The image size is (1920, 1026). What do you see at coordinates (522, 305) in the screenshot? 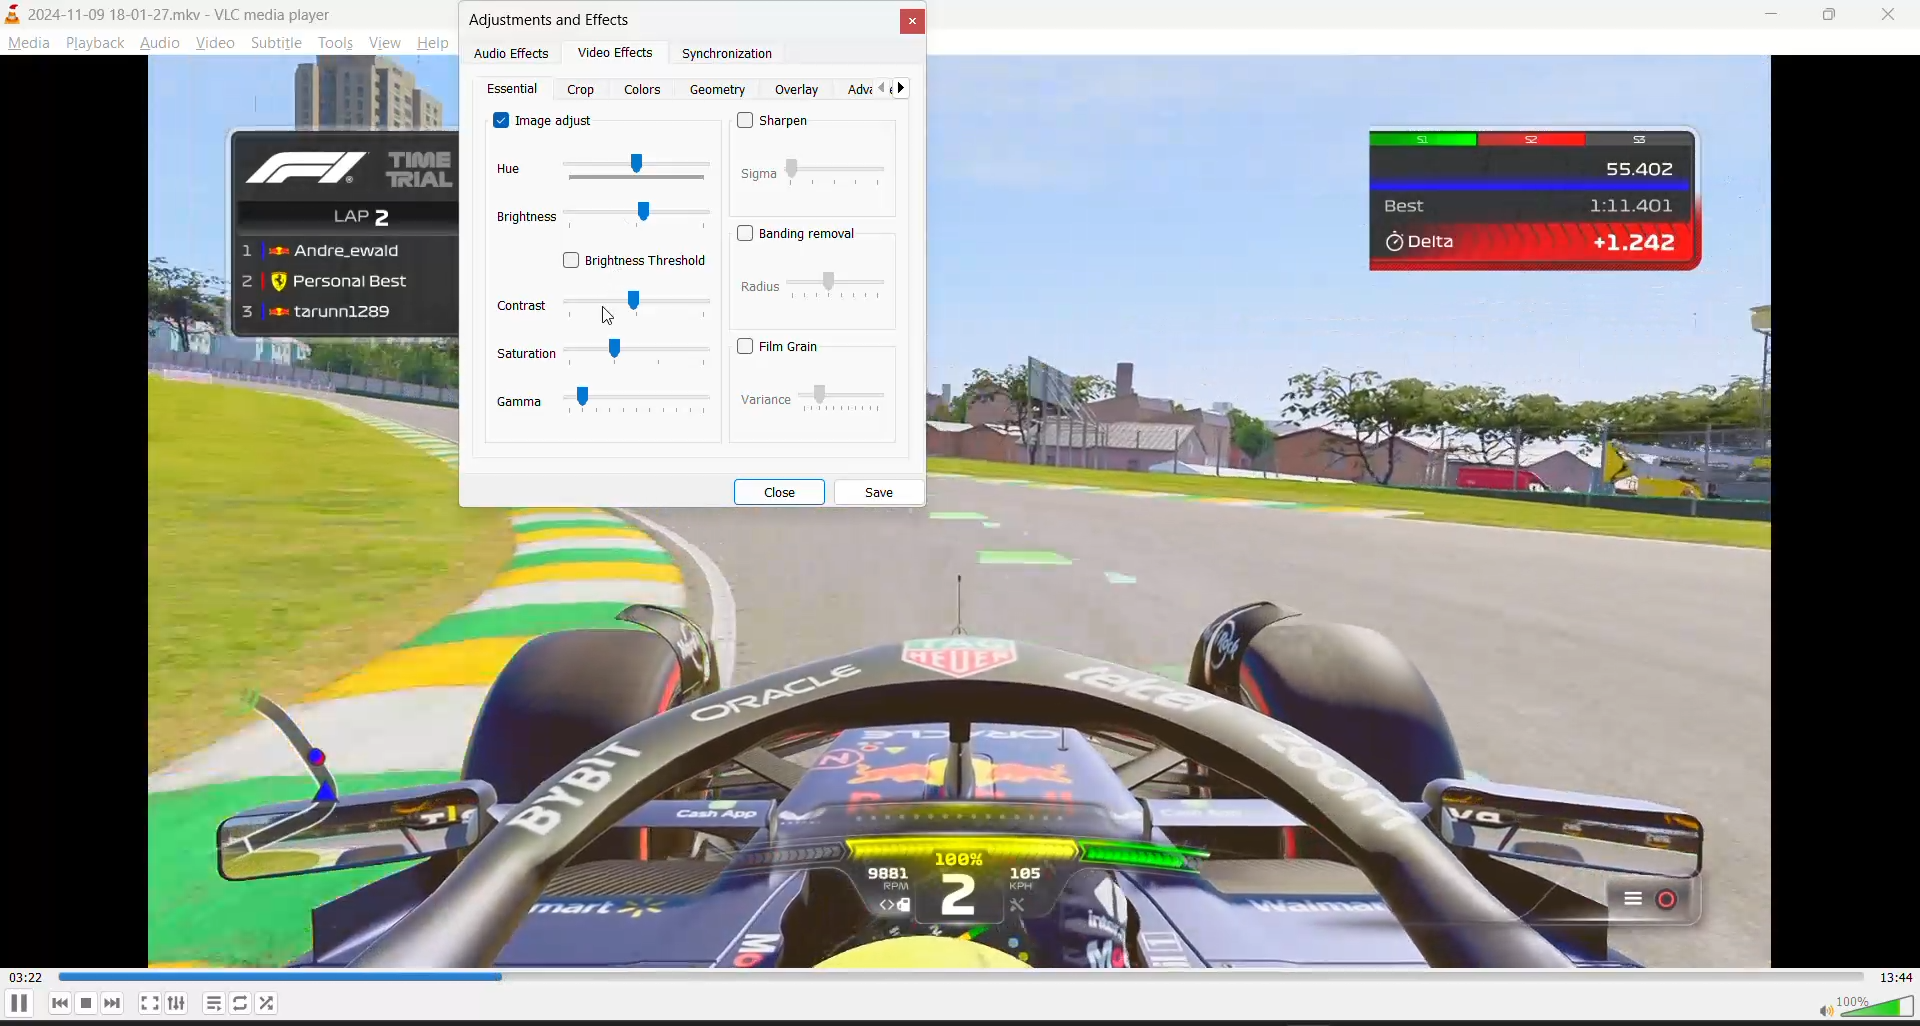
I see `contrast` at bounding box center [522, 305].